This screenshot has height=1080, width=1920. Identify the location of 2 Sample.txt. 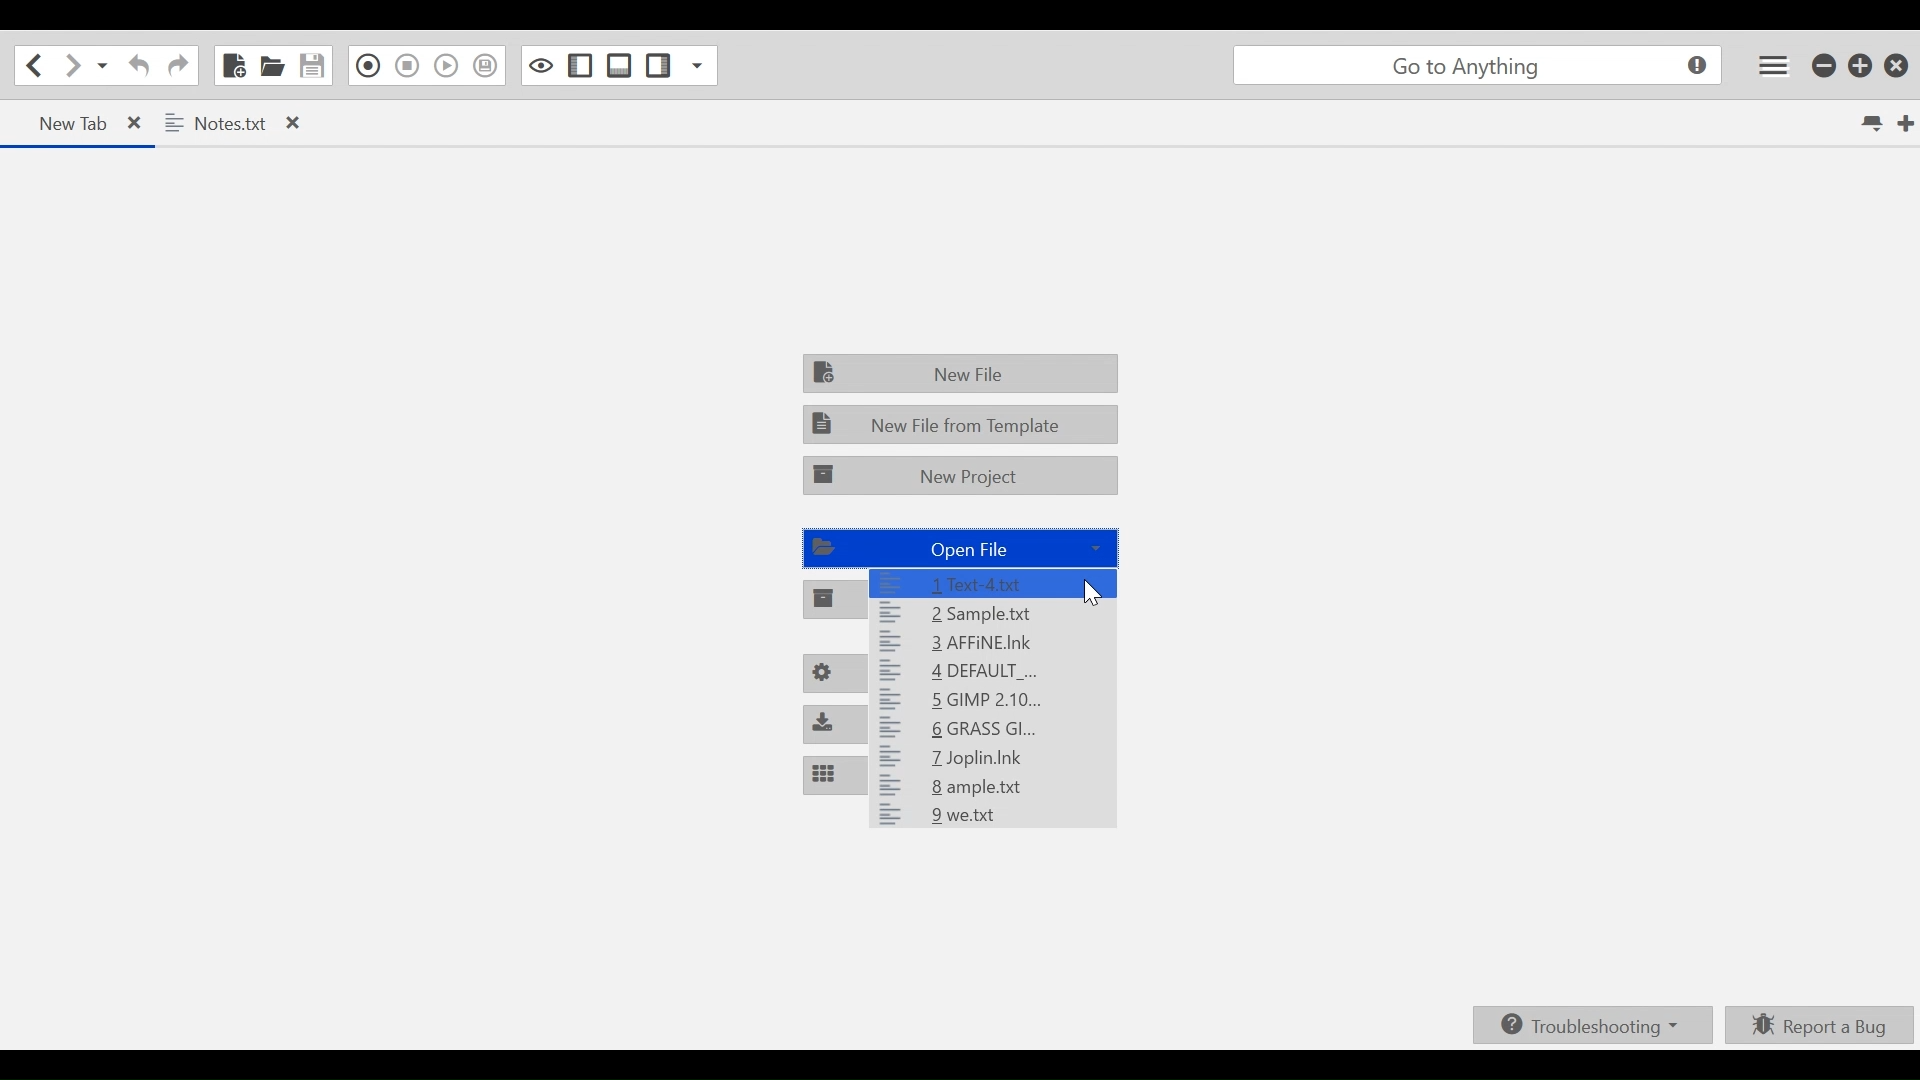
(990, 613).